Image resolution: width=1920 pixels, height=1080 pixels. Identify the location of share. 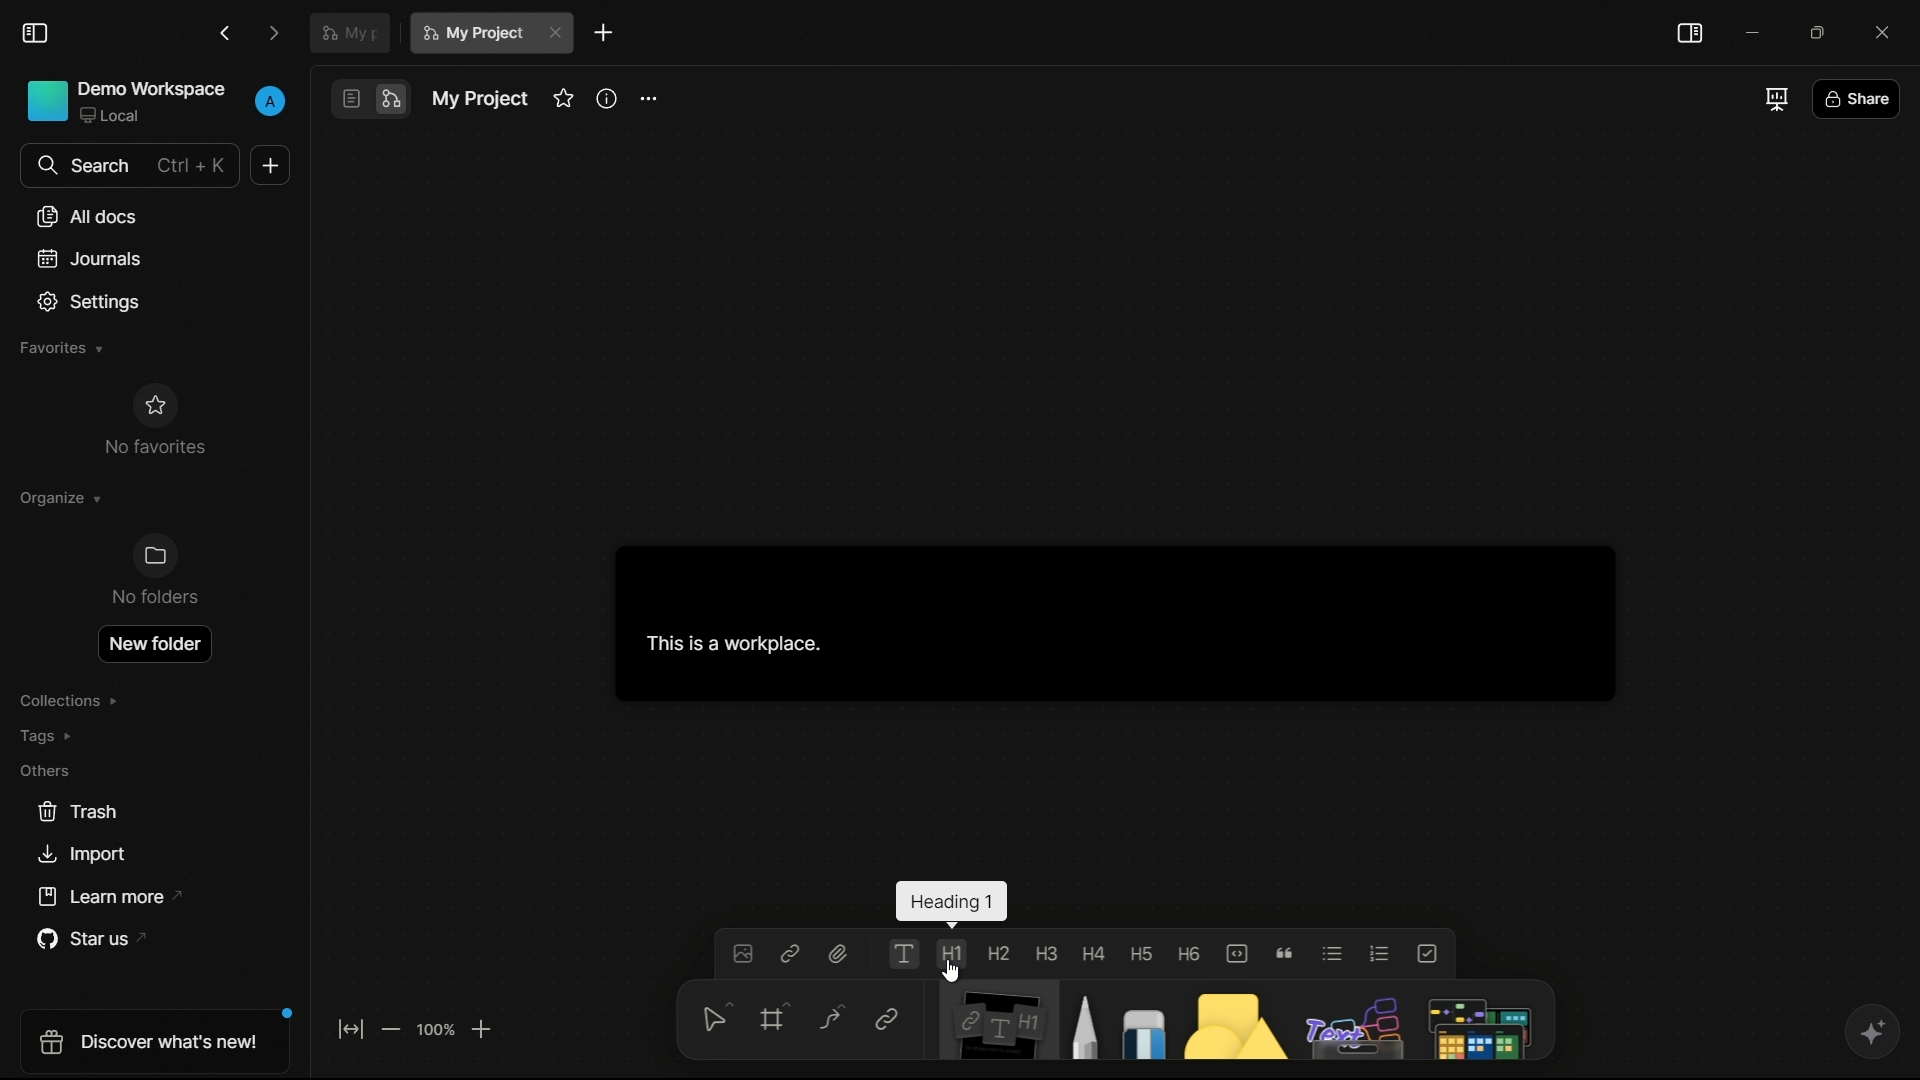
(1859, 97).